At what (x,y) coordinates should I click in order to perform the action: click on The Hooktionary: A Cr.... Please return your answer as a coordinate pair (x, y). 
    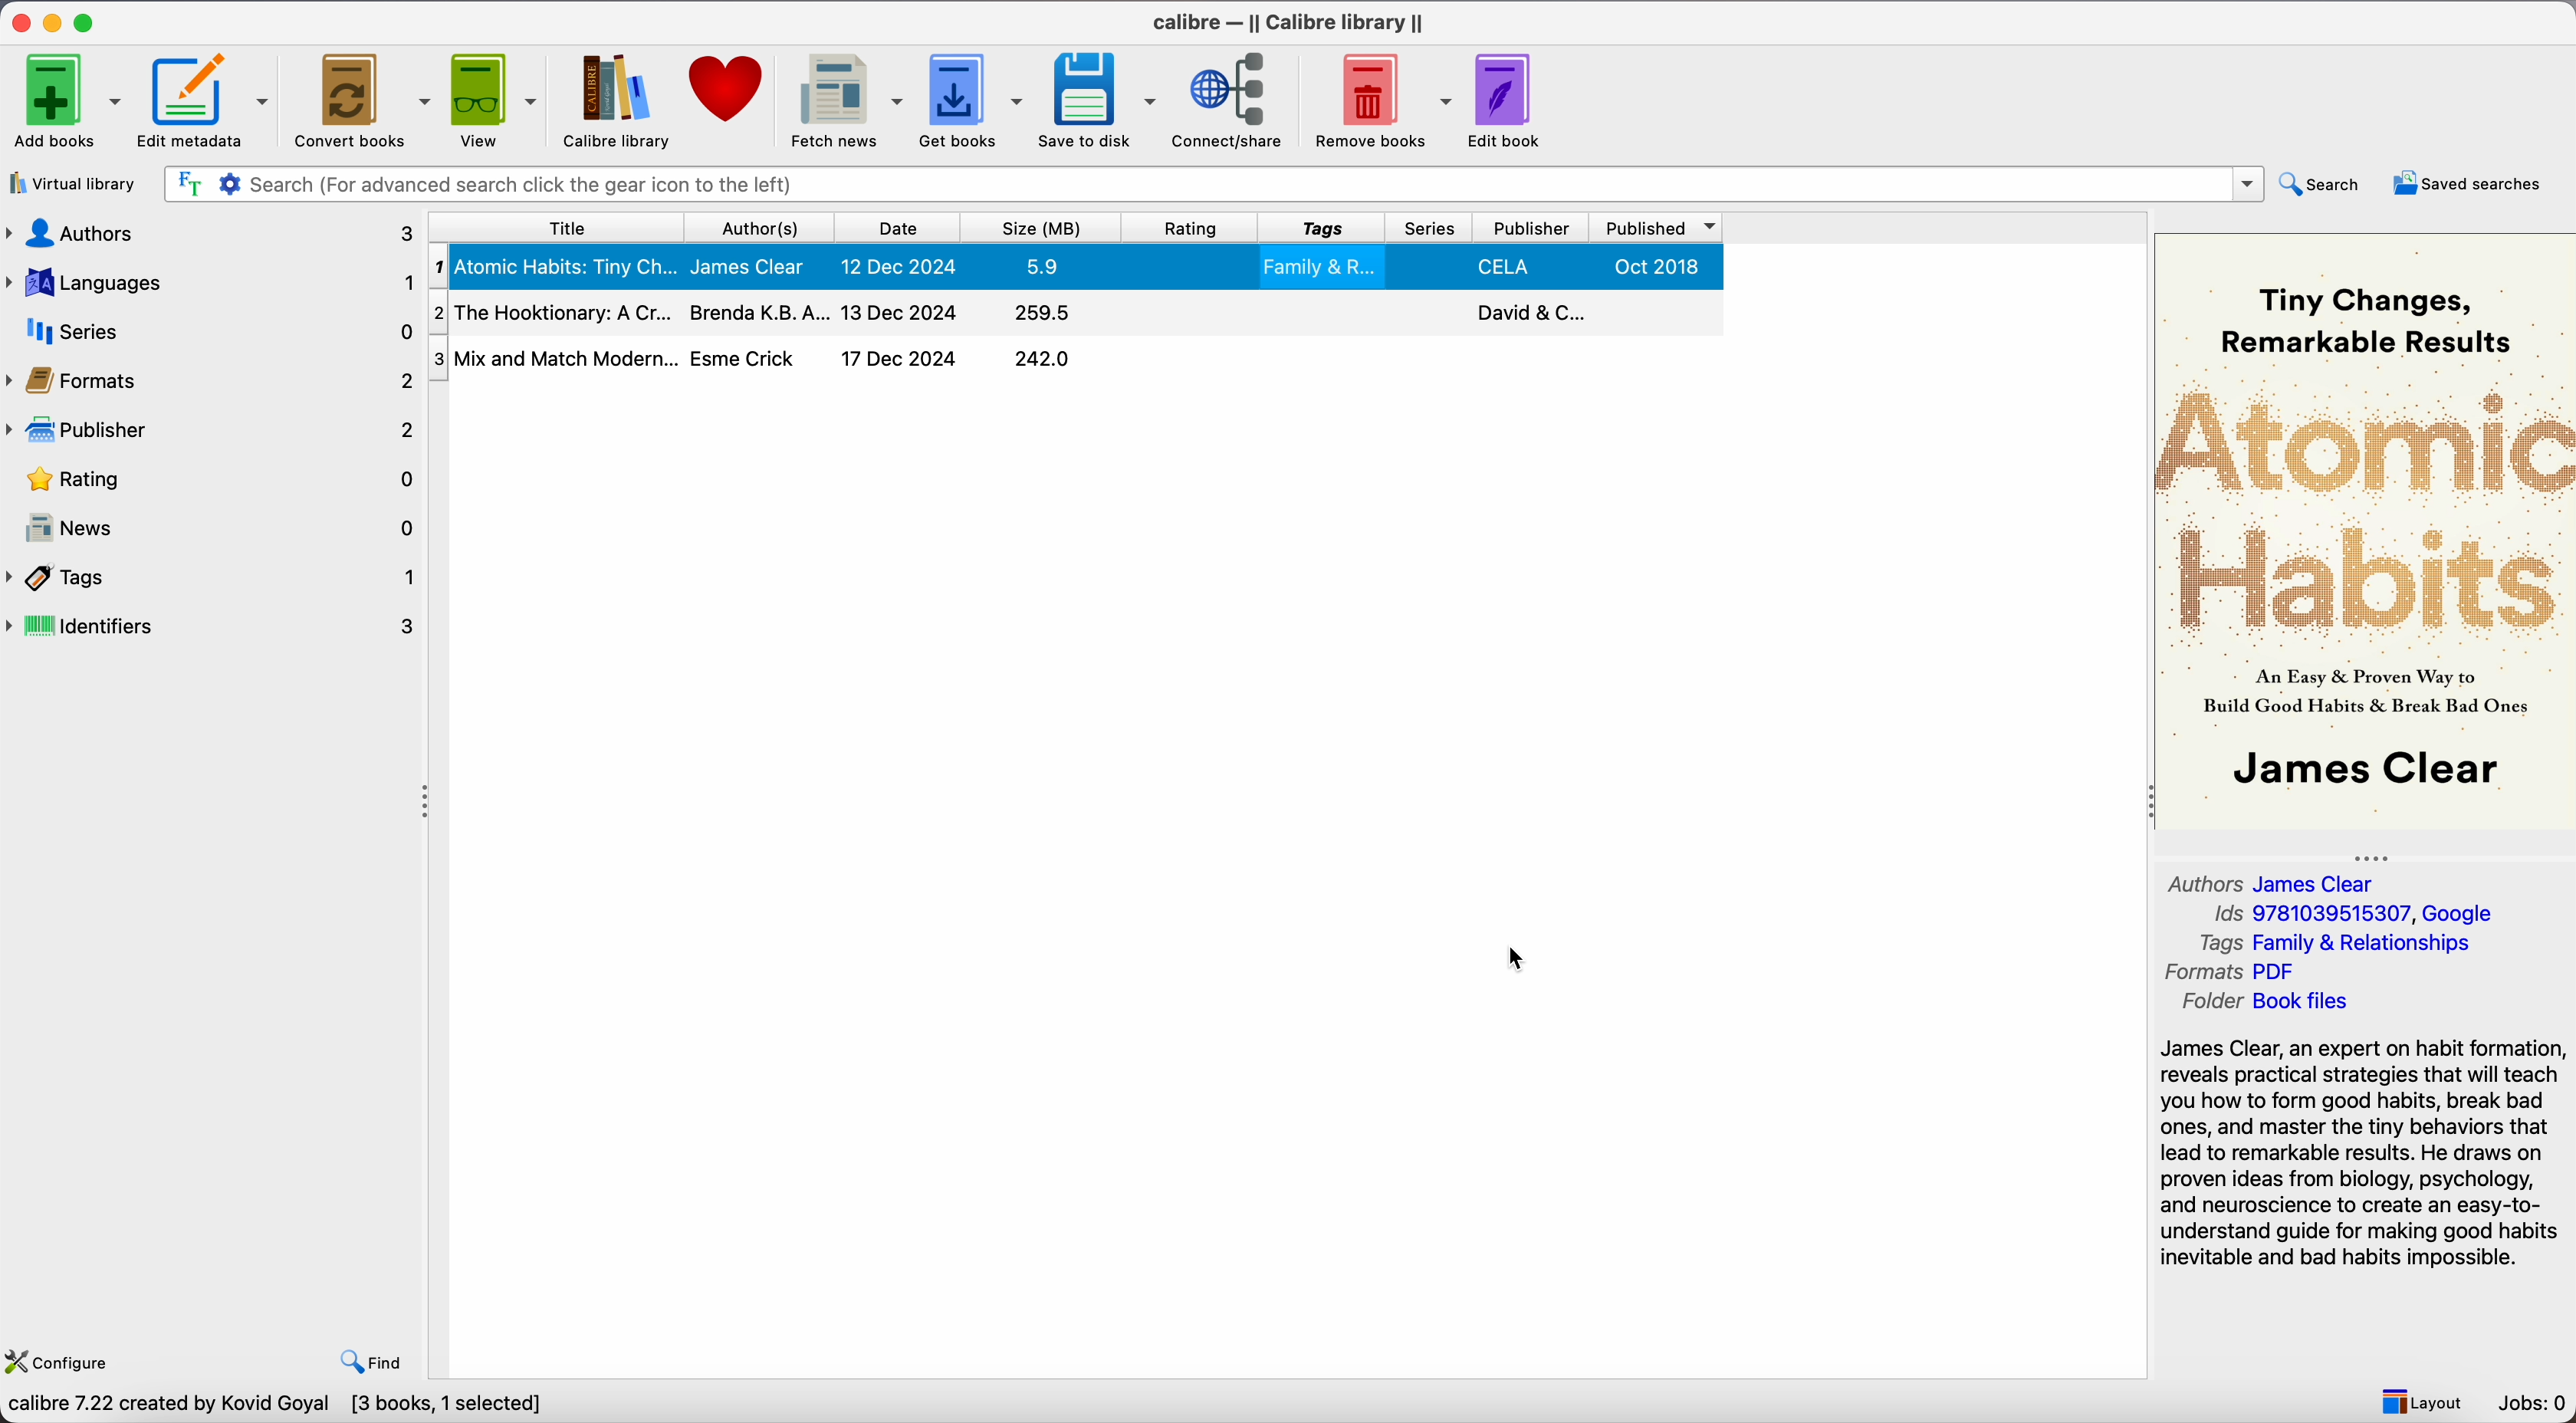
    Looking at the image, I should click on (552, 311).